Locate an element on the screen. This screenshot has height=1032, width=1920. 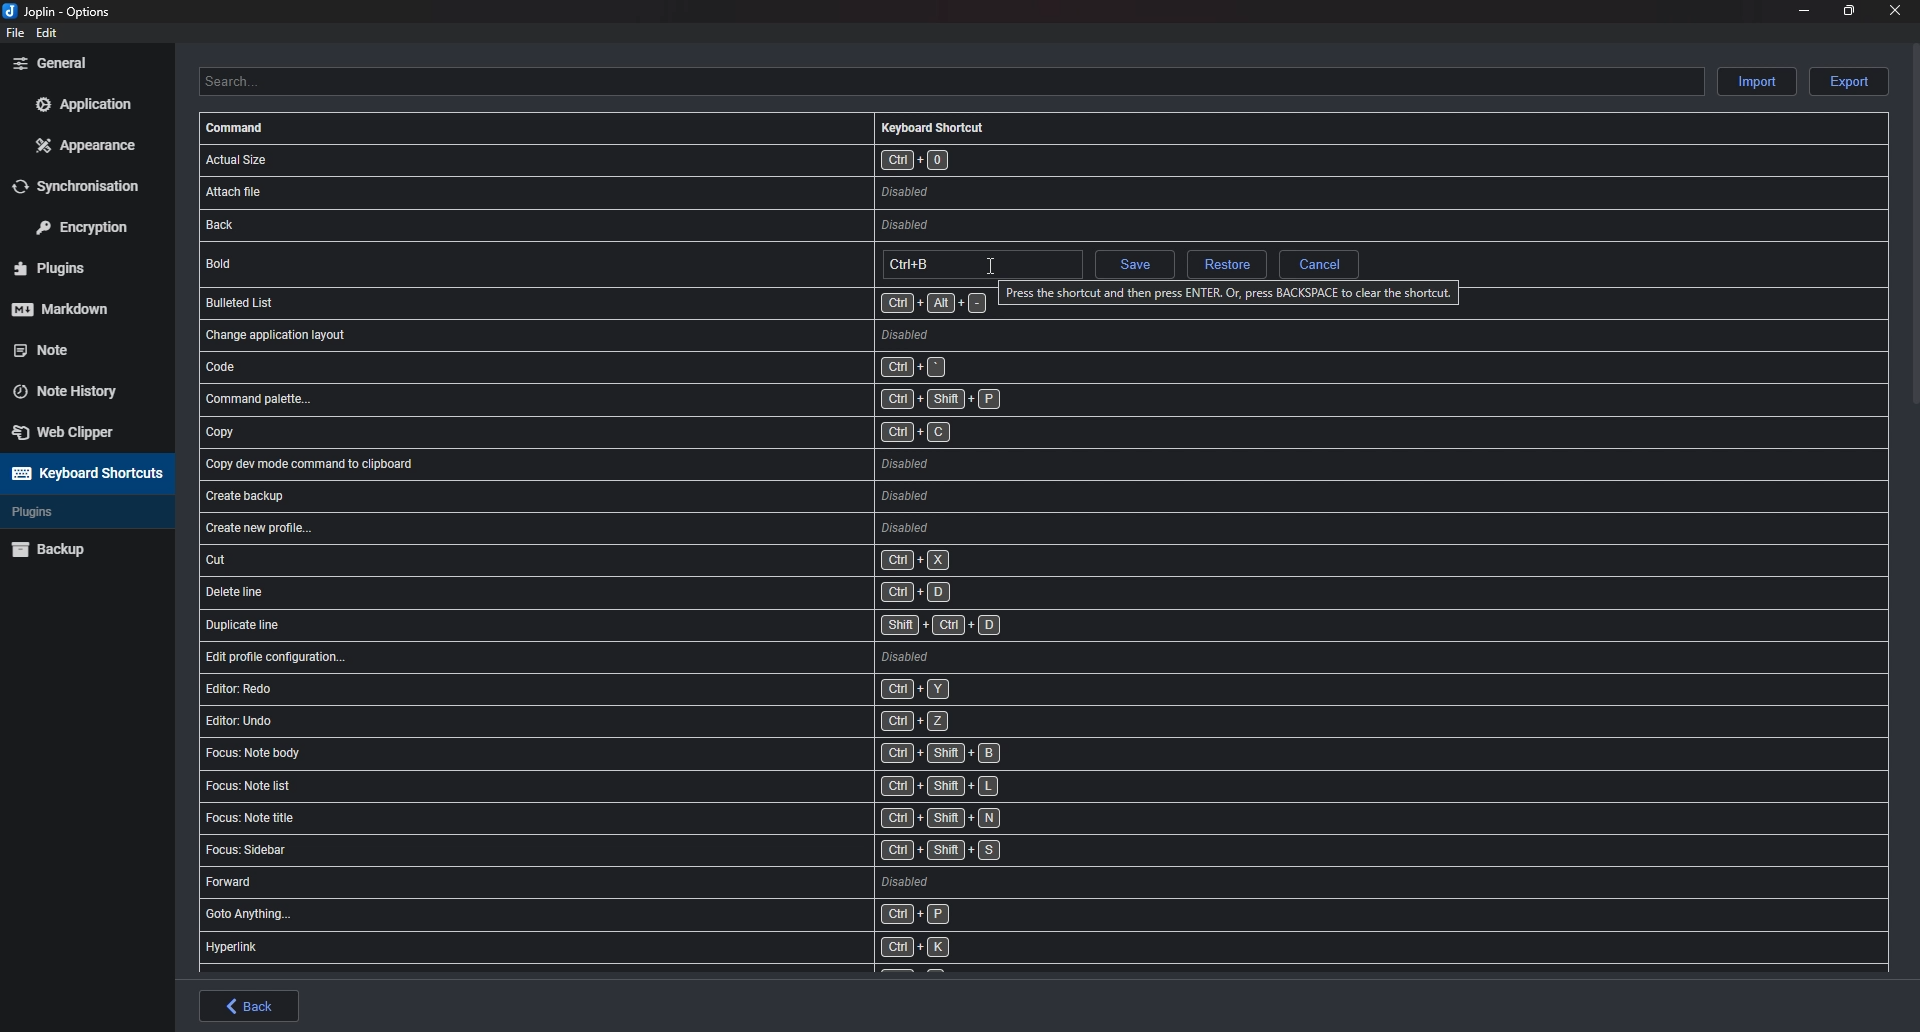
Back up is located at coordinates (82, 548).